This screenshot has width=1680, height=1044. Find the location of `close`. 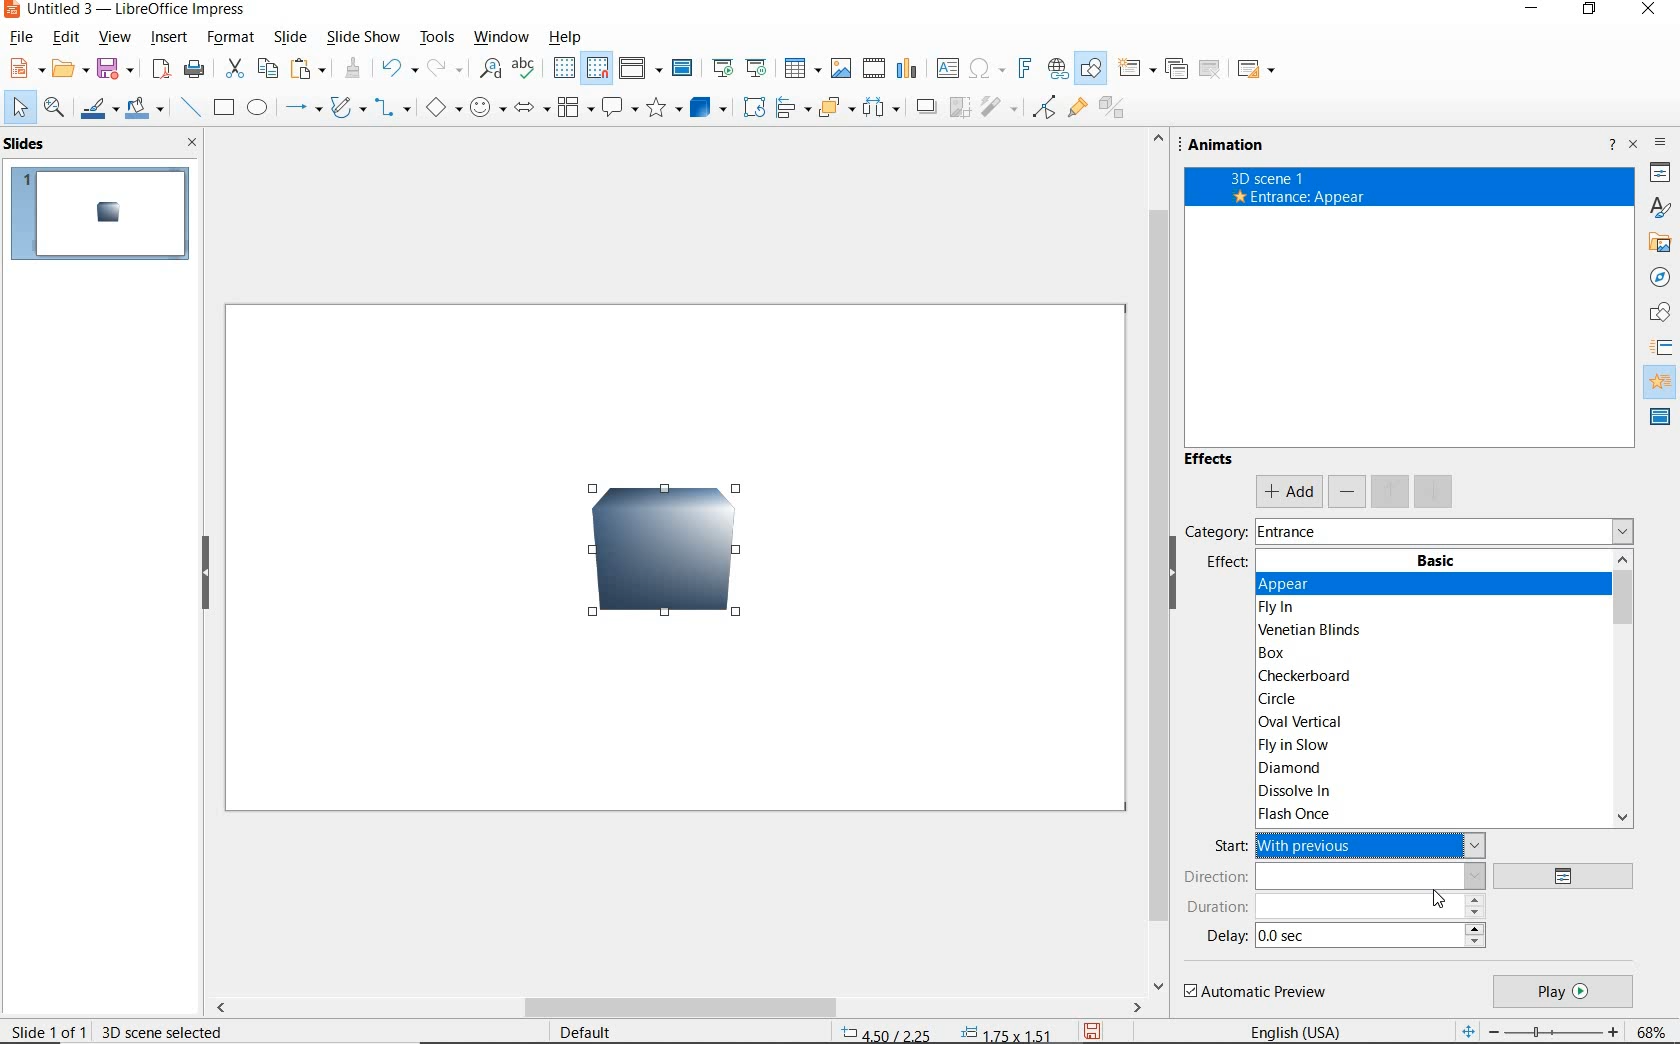

close is located at coordinates (193, 143).